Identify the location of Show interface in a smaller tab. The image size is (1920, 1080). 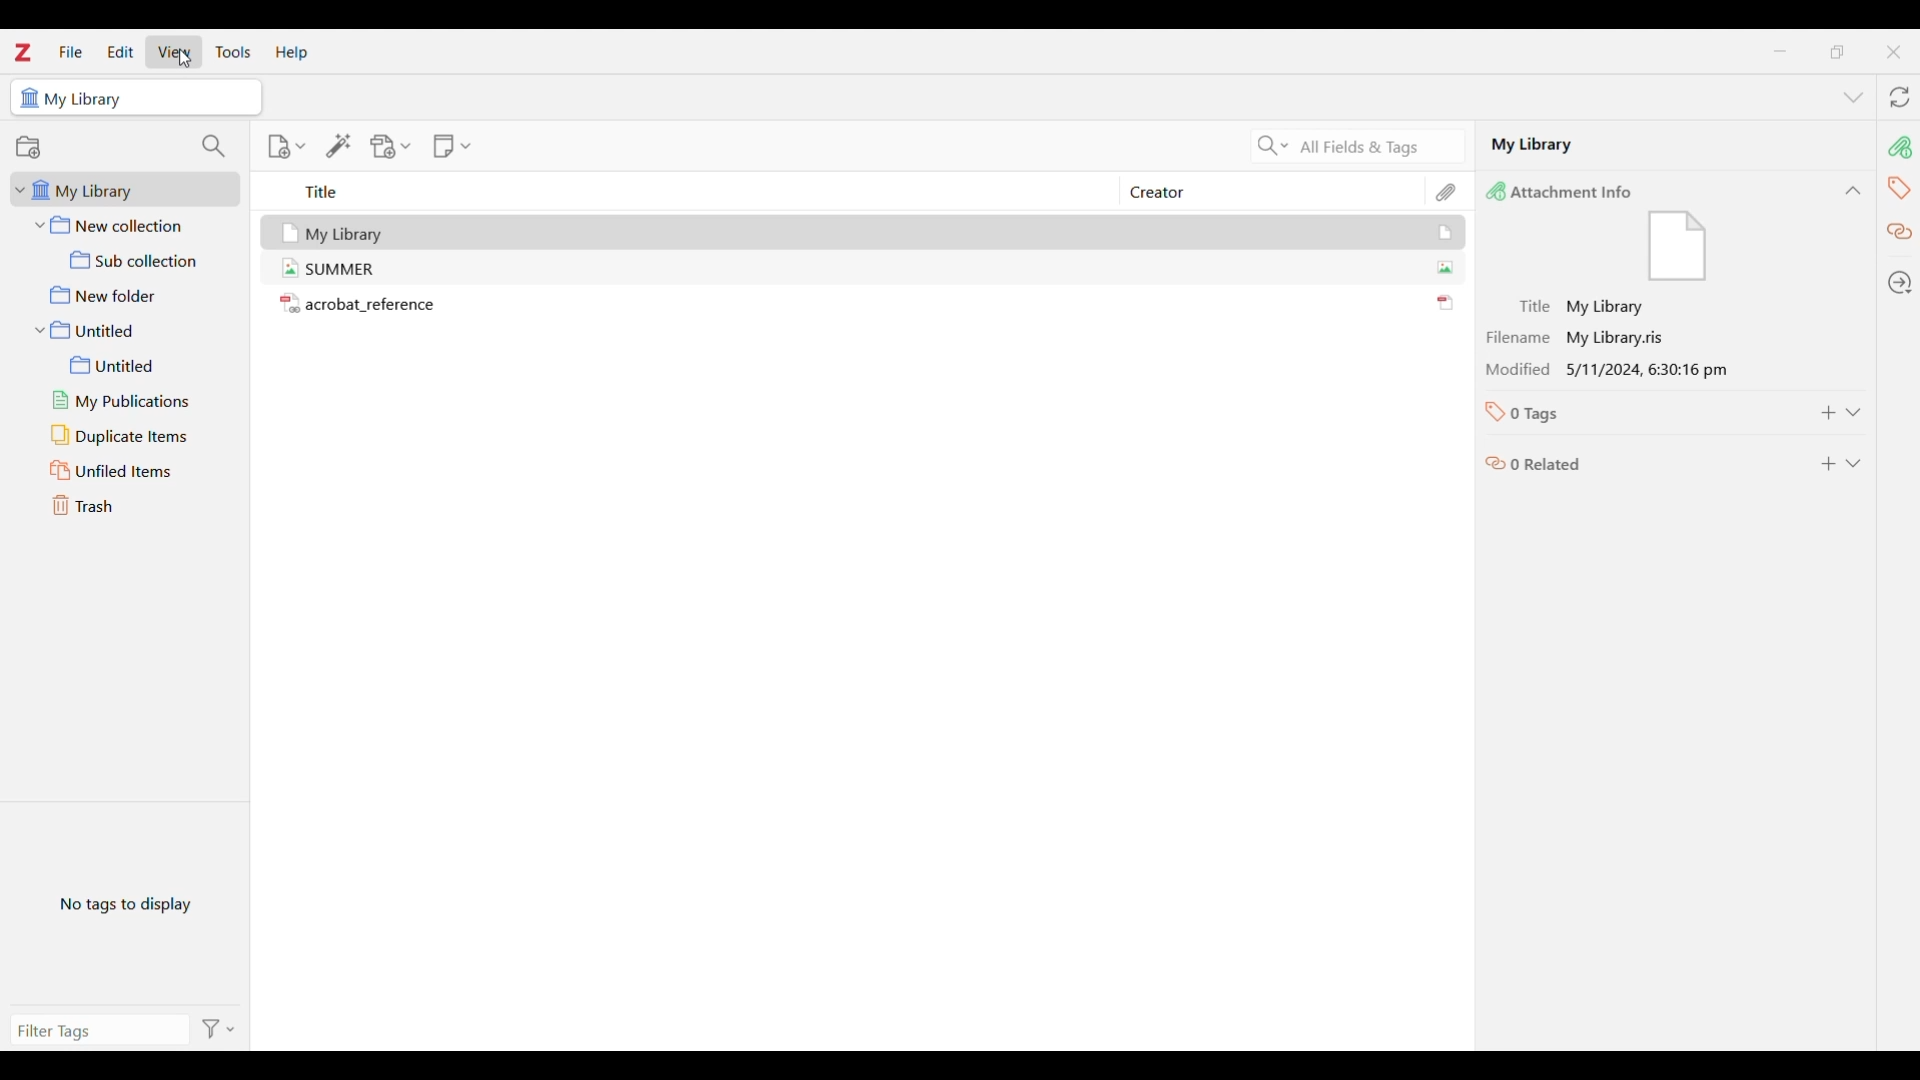
(1838, 52).